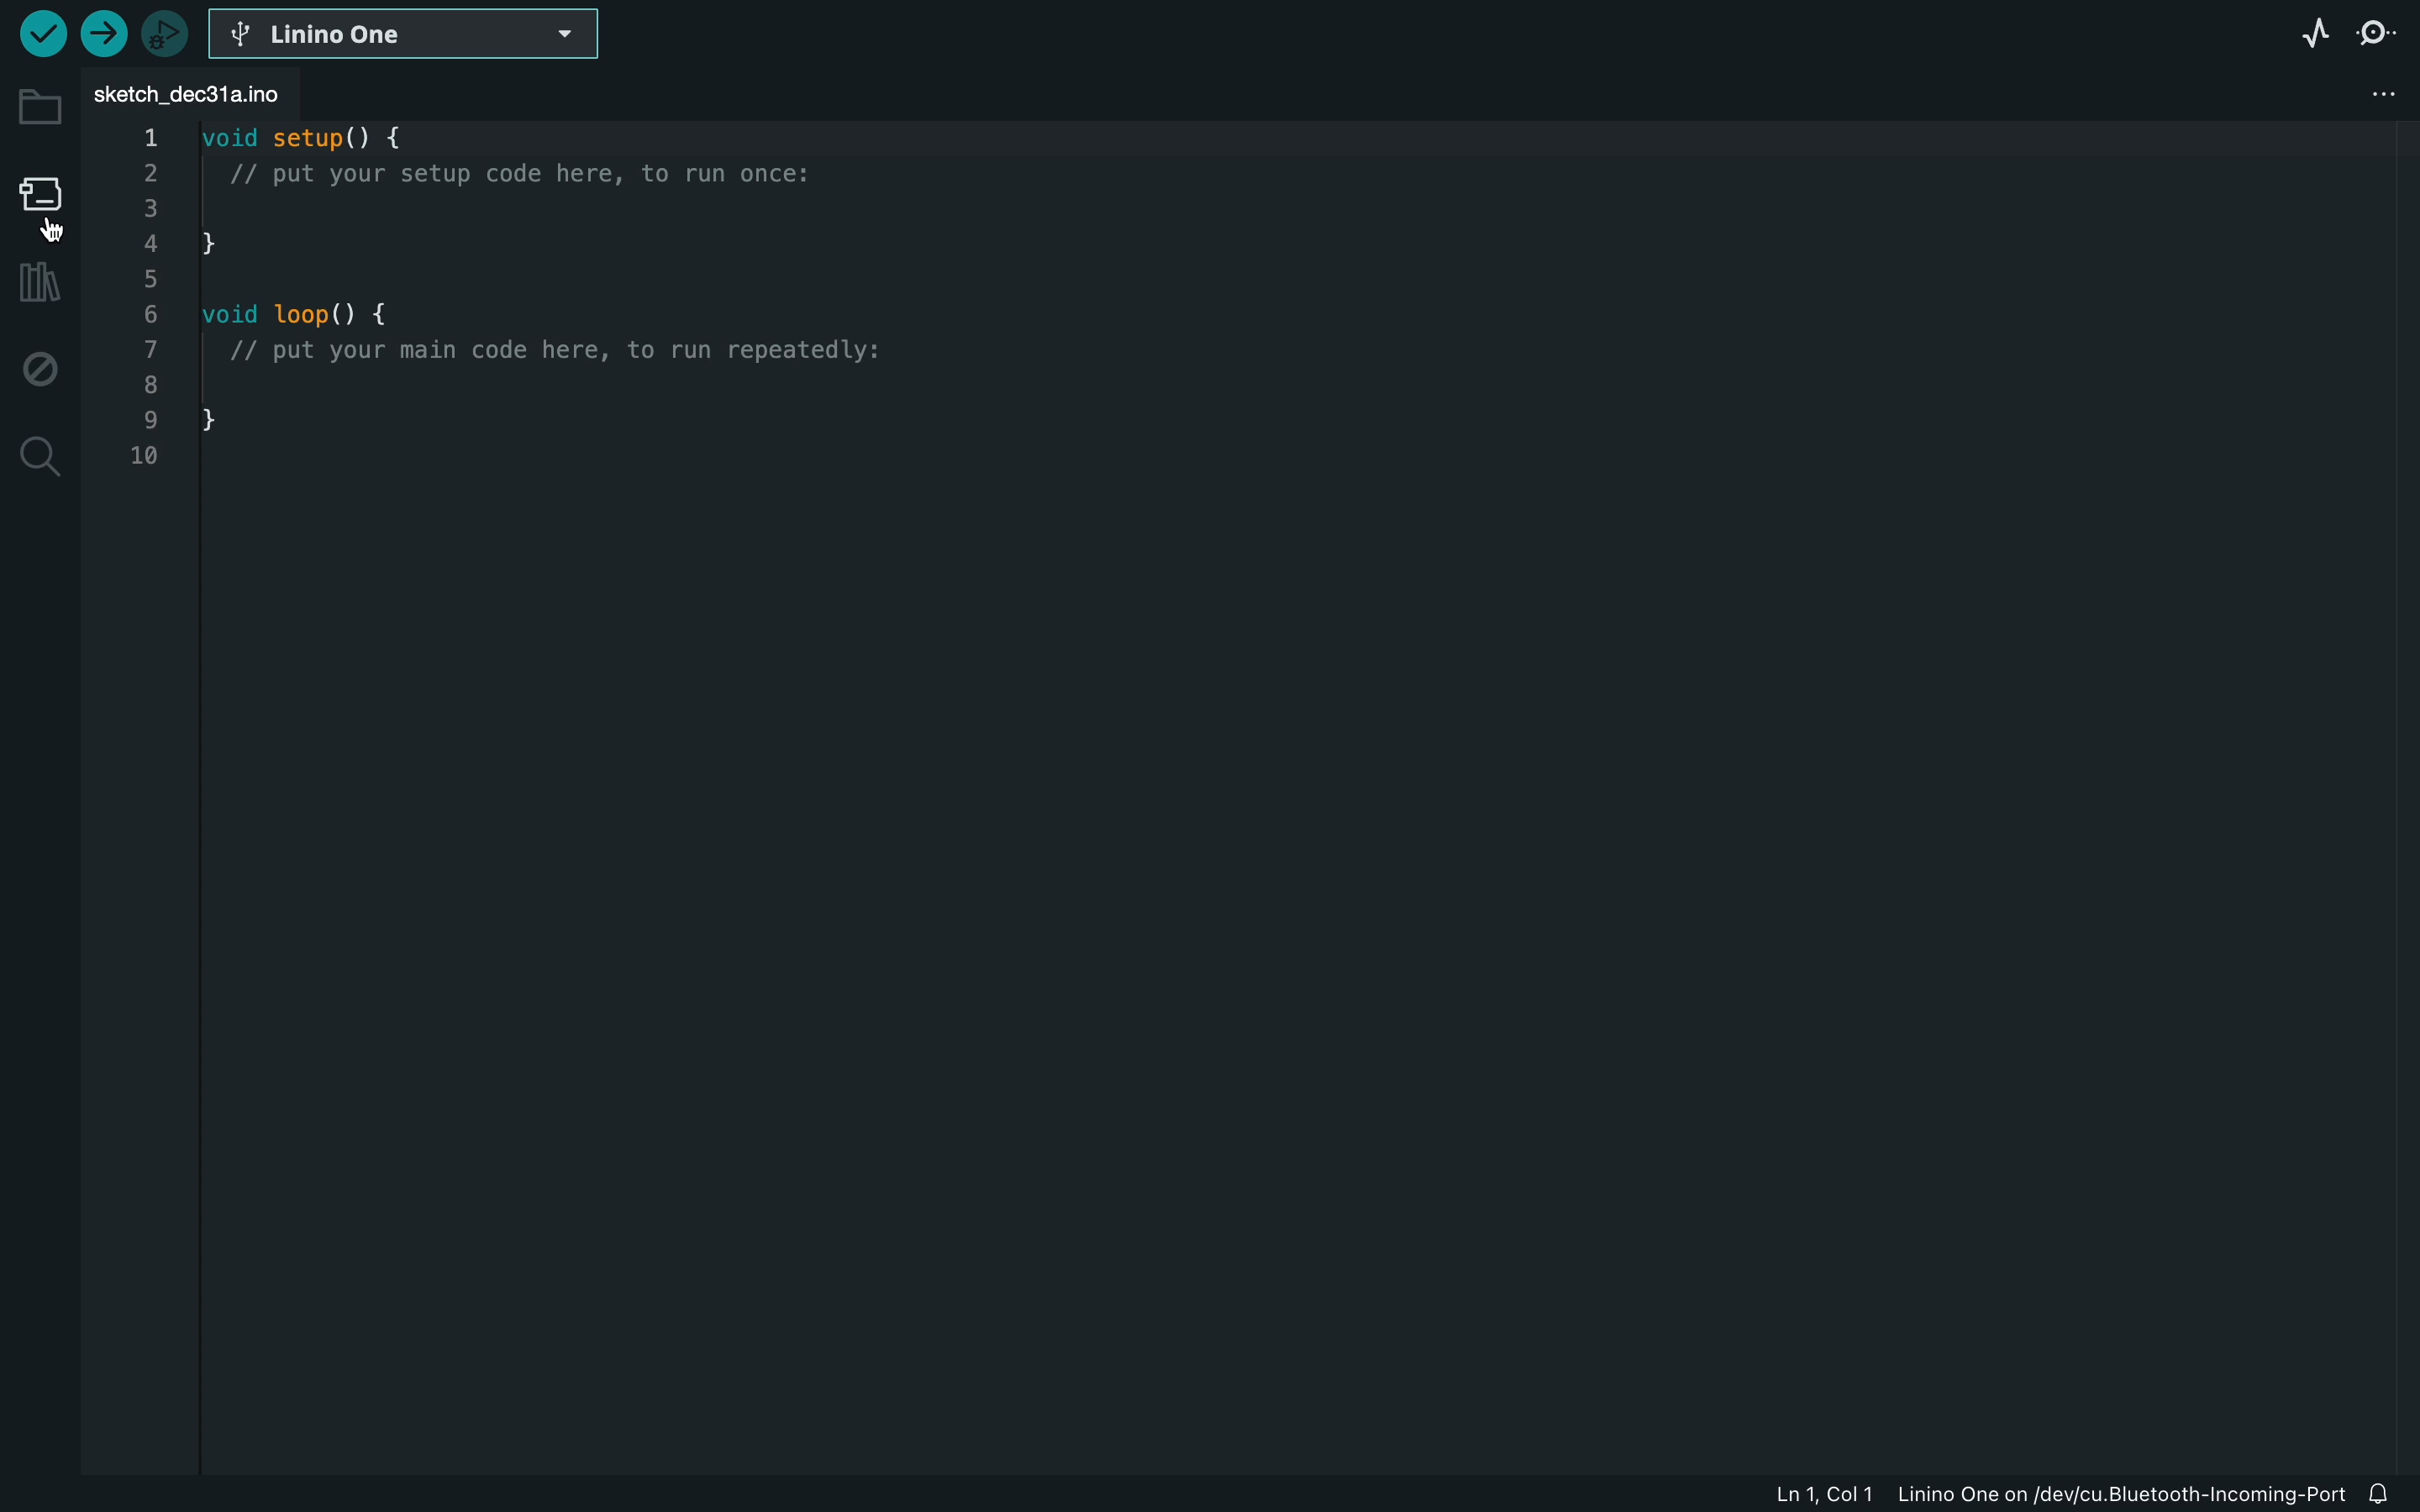 This screenshot has width=2420, height=1512. Describe the element at coordinates (2058, 1493) in the screenshot. I see `file information` at that location.